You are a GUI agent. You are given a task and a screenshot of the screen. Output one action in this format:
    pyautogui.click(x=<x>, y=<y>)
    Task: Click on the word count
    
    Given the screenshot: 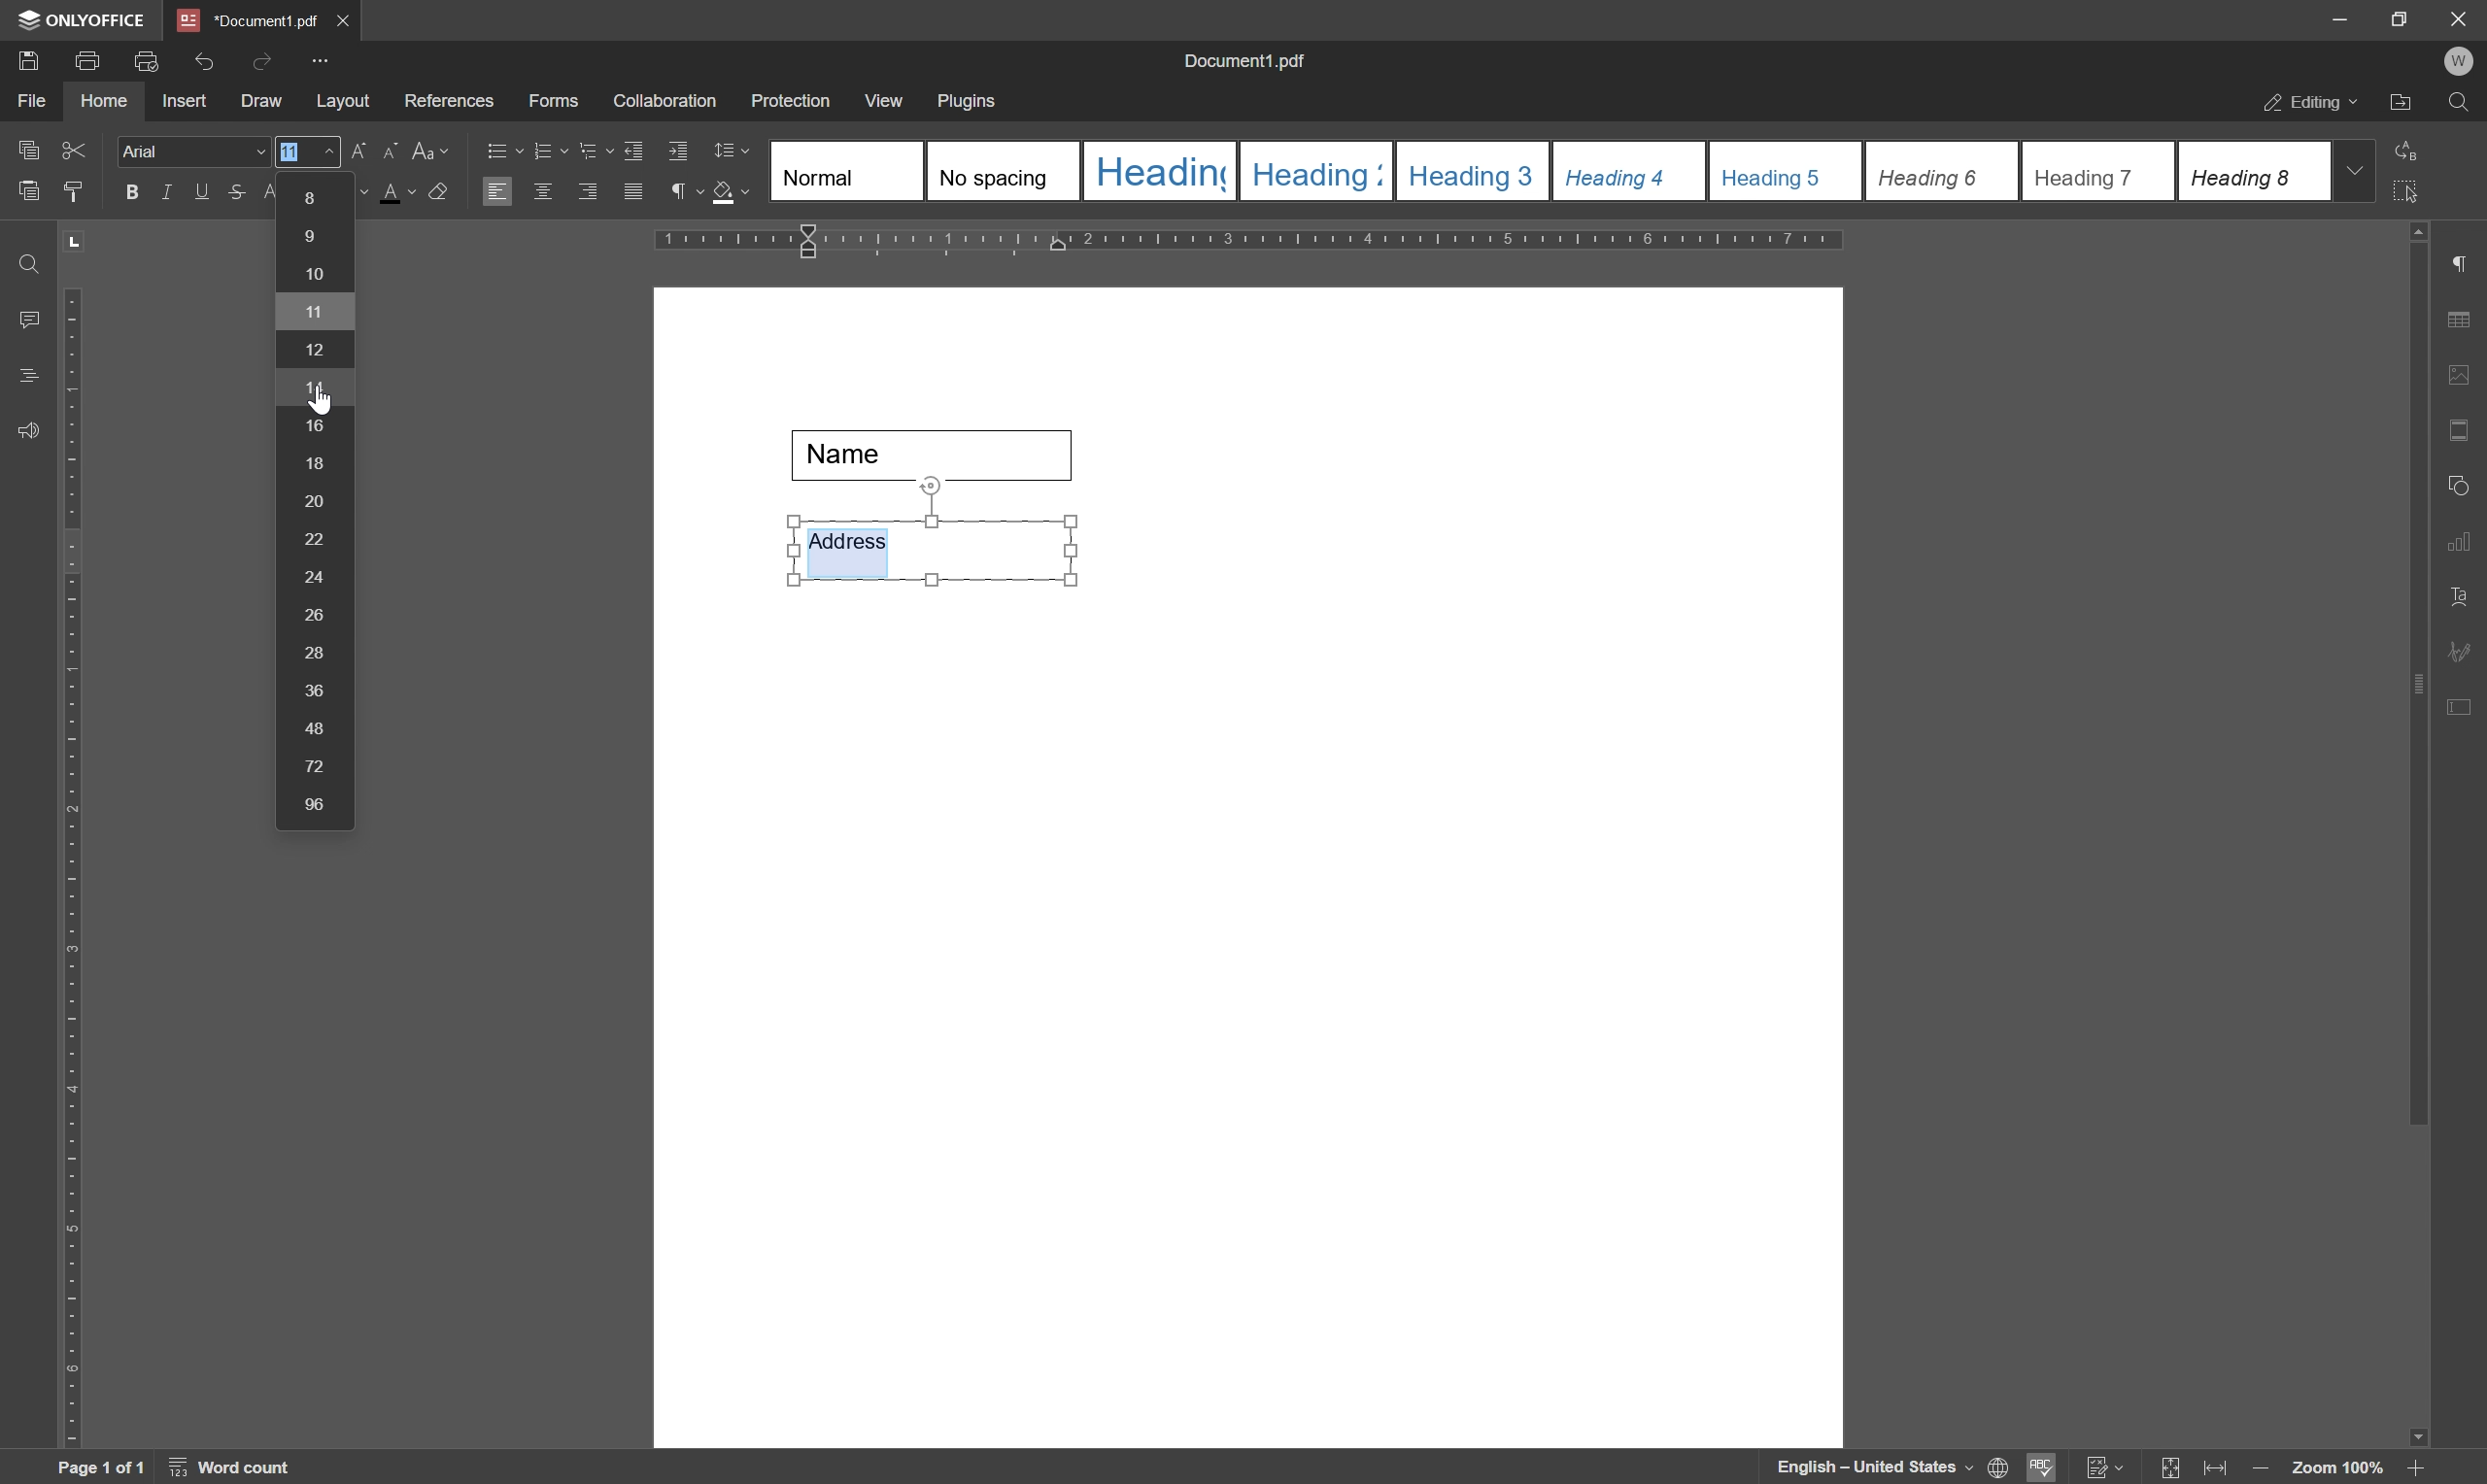 What is the action you would take?
    pyautogui.click(x=236, y=1468)
    